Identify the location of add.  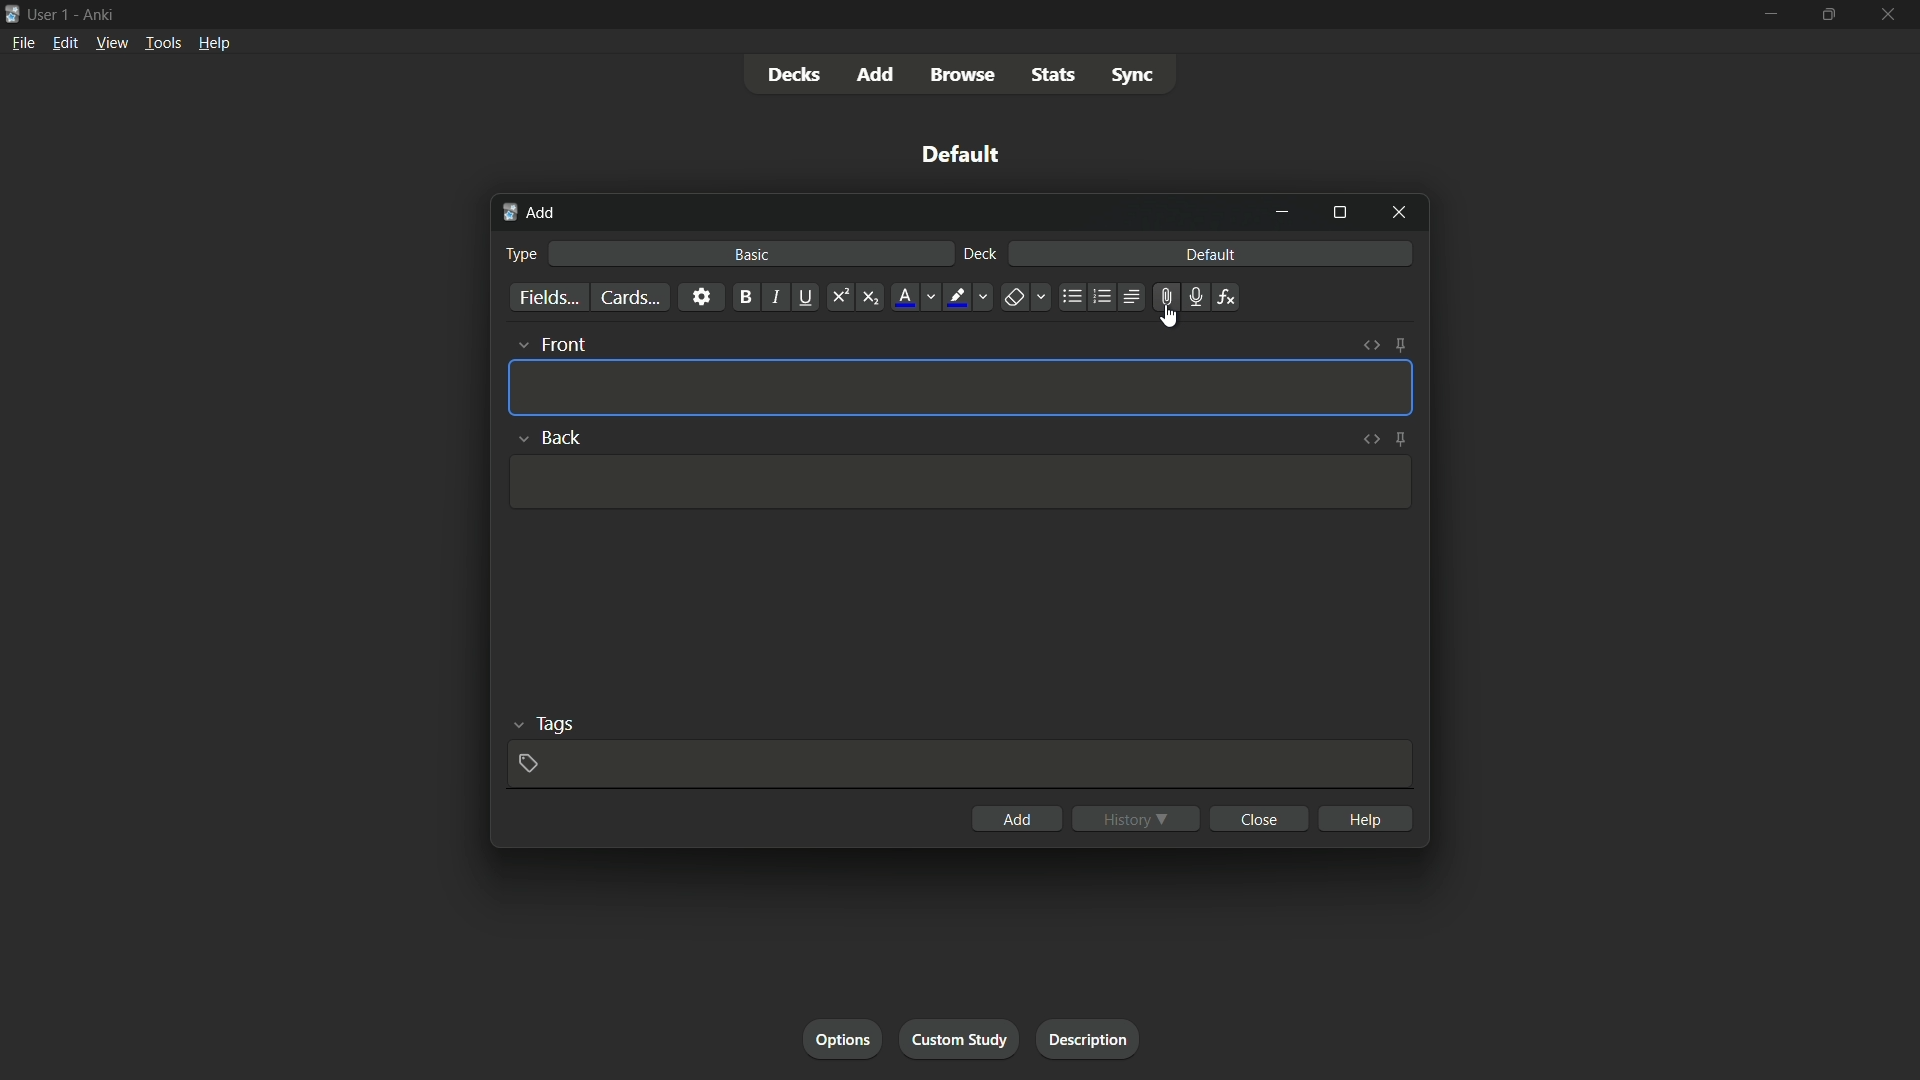
(873, 74).